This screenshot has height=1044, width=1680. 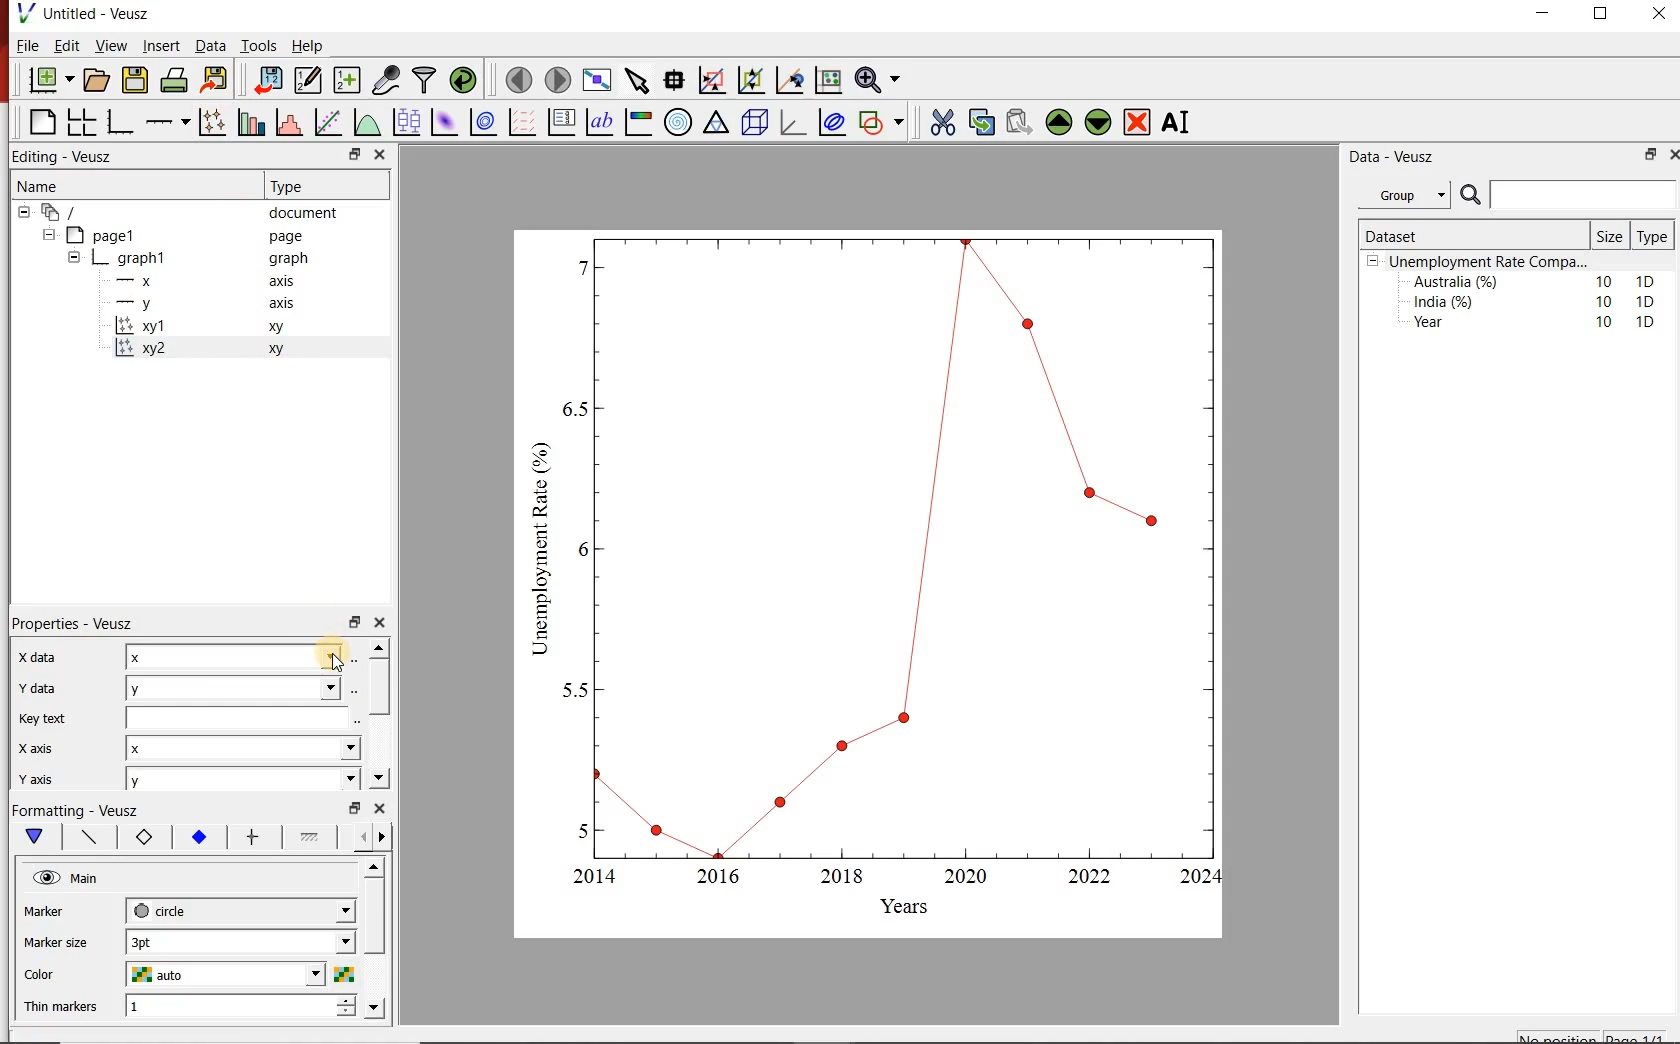 What do you see at coordinates (870, 584) in the screenshot?
I see `graph chart` at bounding box center [870, 584].